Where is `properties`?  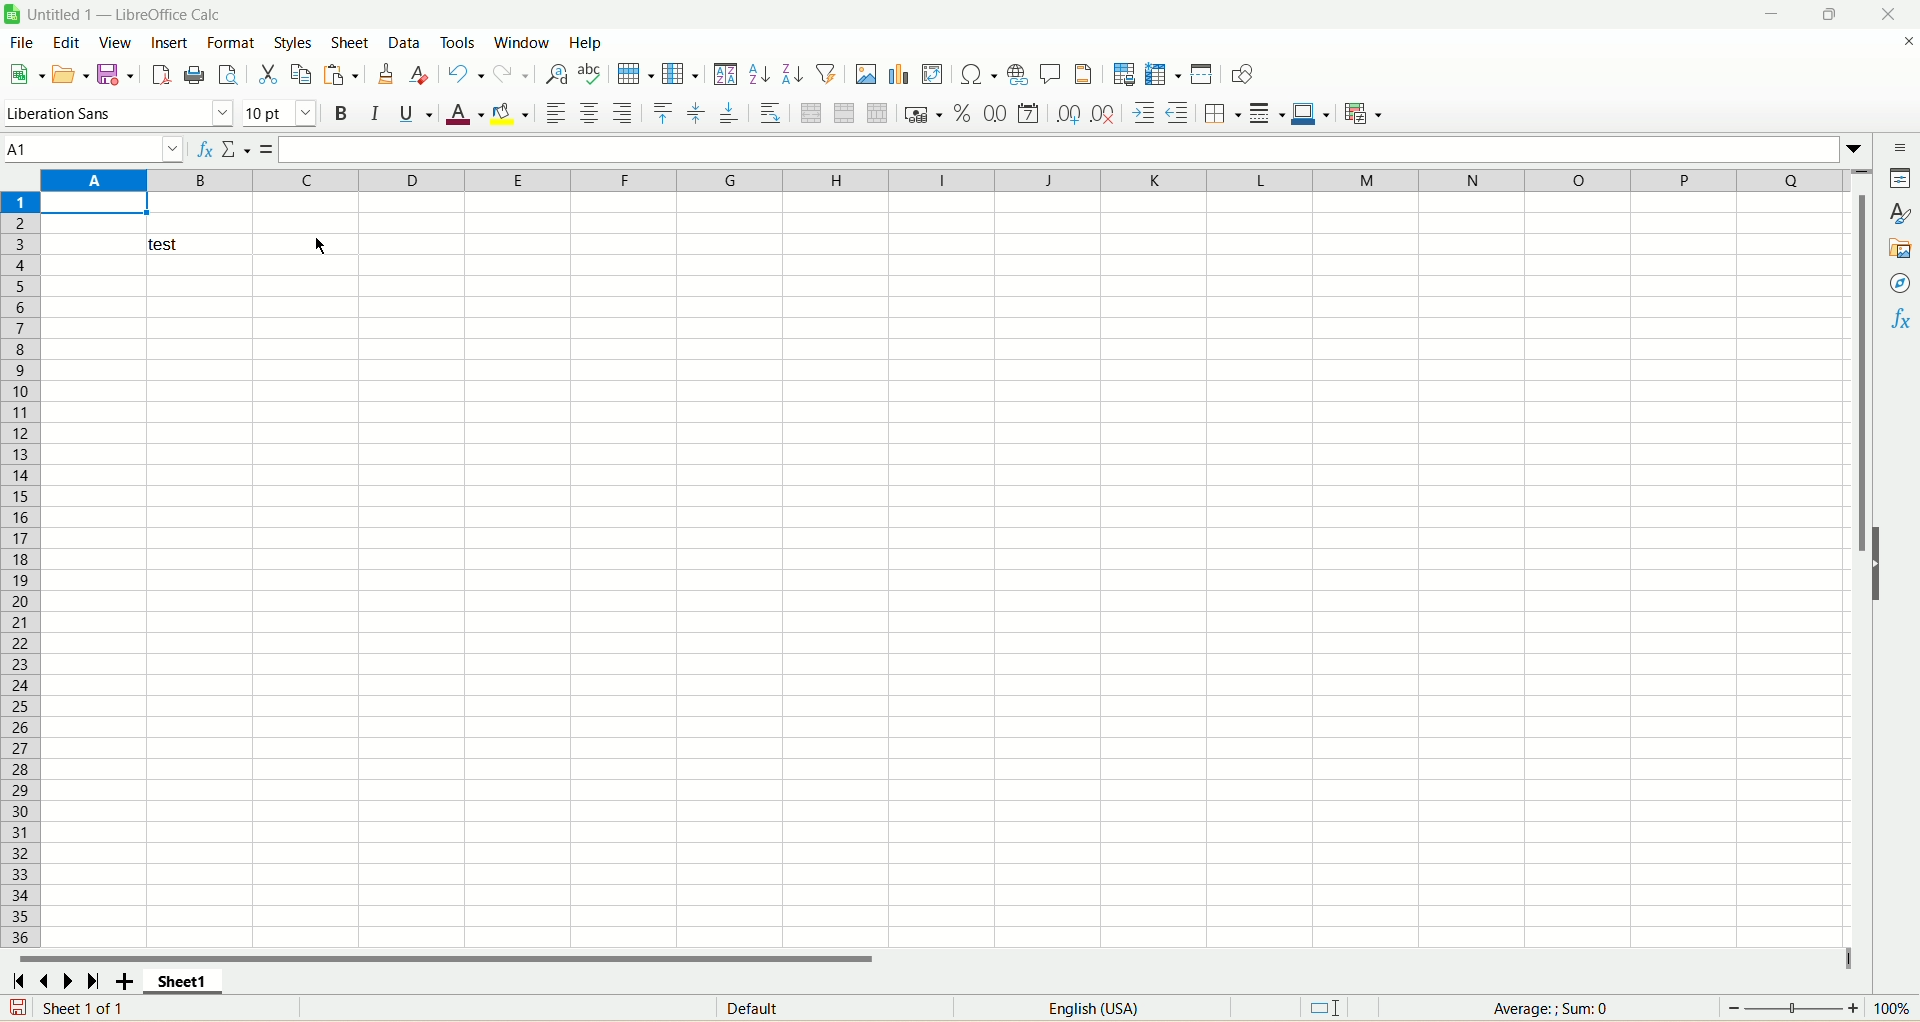 properties is located at coordinates (1898, 178).